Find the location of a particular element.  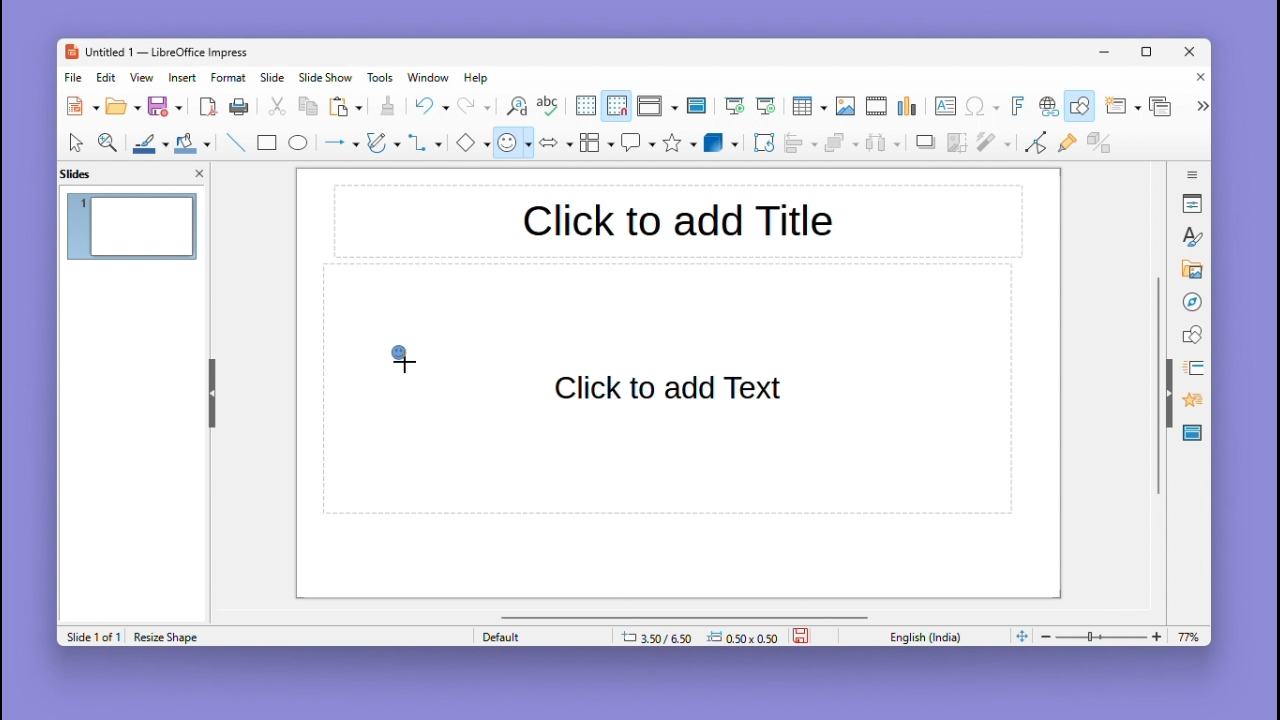

Help is located at coordinates (478, 78).